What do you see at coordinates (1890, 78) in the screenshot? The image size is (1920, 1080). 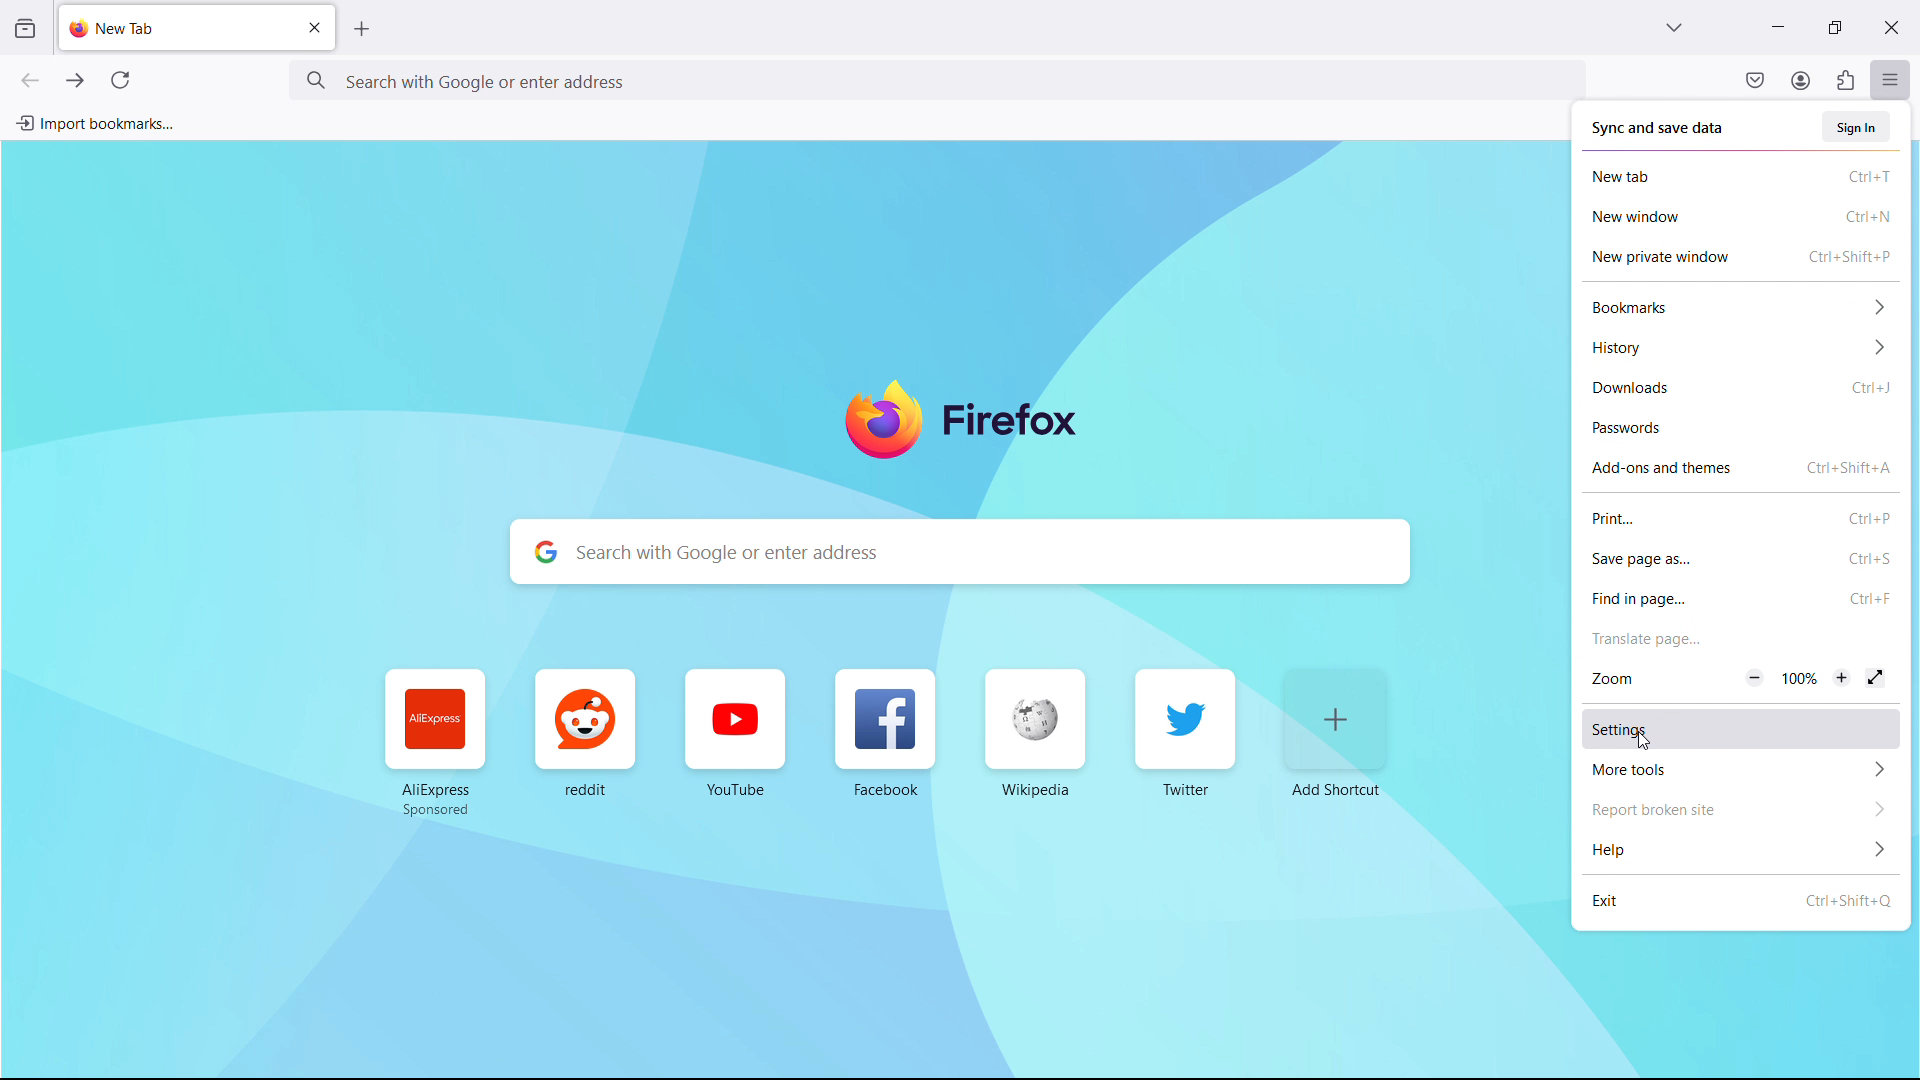 I see `open application menu` at bounding box center [1890, 78].